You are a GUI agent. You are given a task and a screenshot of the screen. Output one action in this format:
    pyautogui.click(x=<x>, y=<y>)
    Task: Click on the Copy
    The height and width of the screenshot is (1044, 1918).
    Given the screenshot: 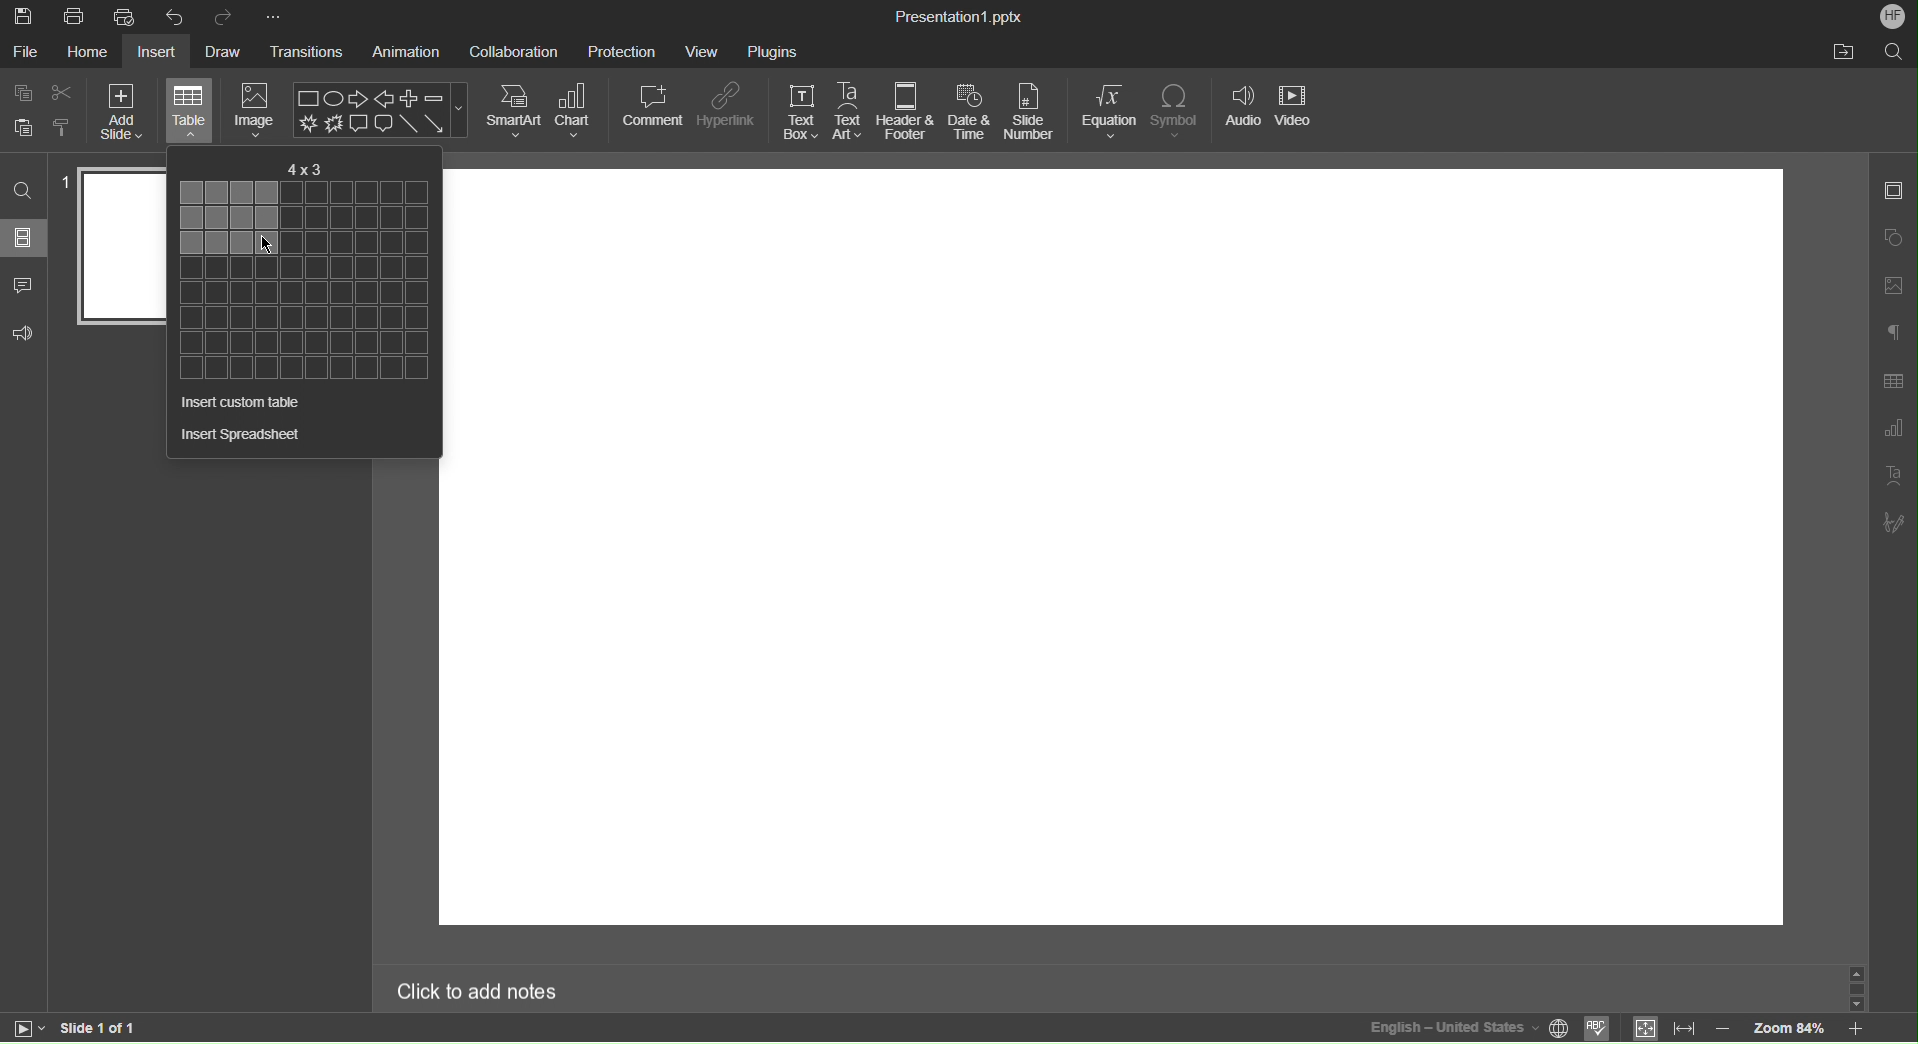 What is the action you would take?
    pyautogui.click(x=24, y=92)
    